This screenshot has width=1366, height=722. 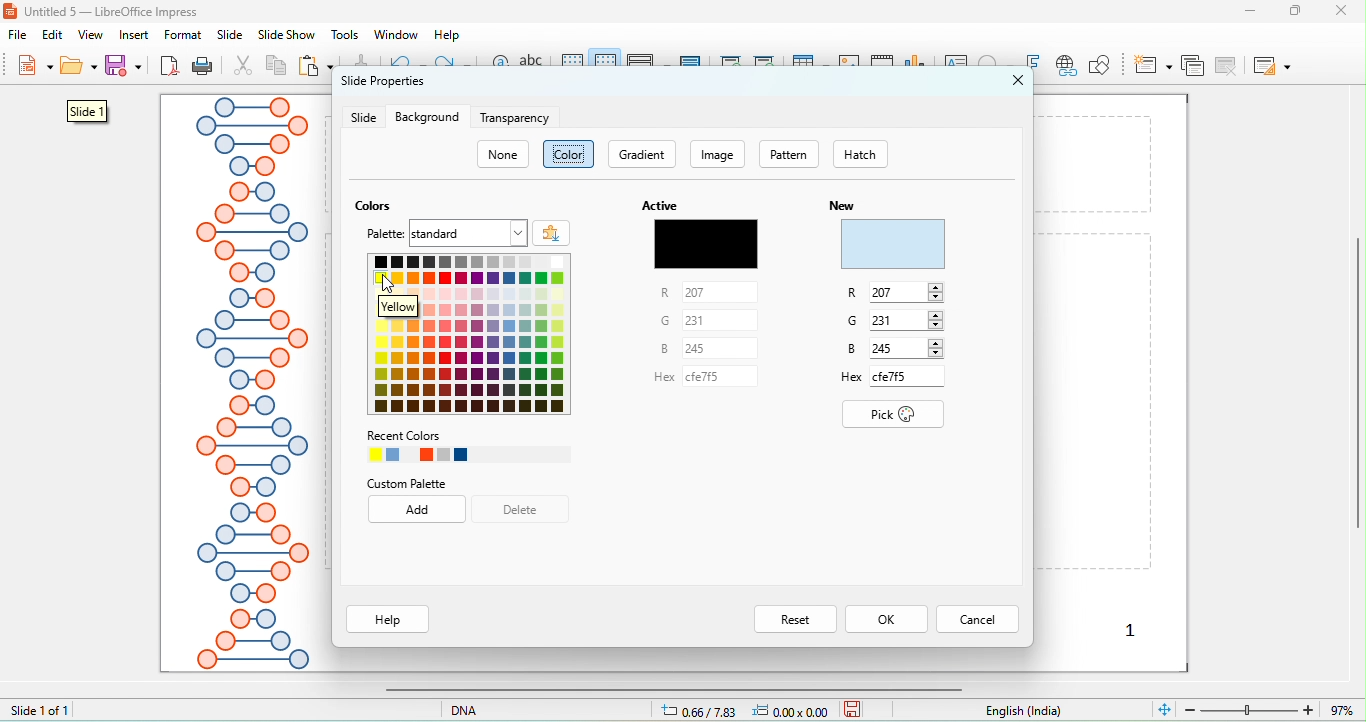 What do you see at coordinates (649, 64) in the screenshot?
I see `display views` at bounding box center [649, 64].